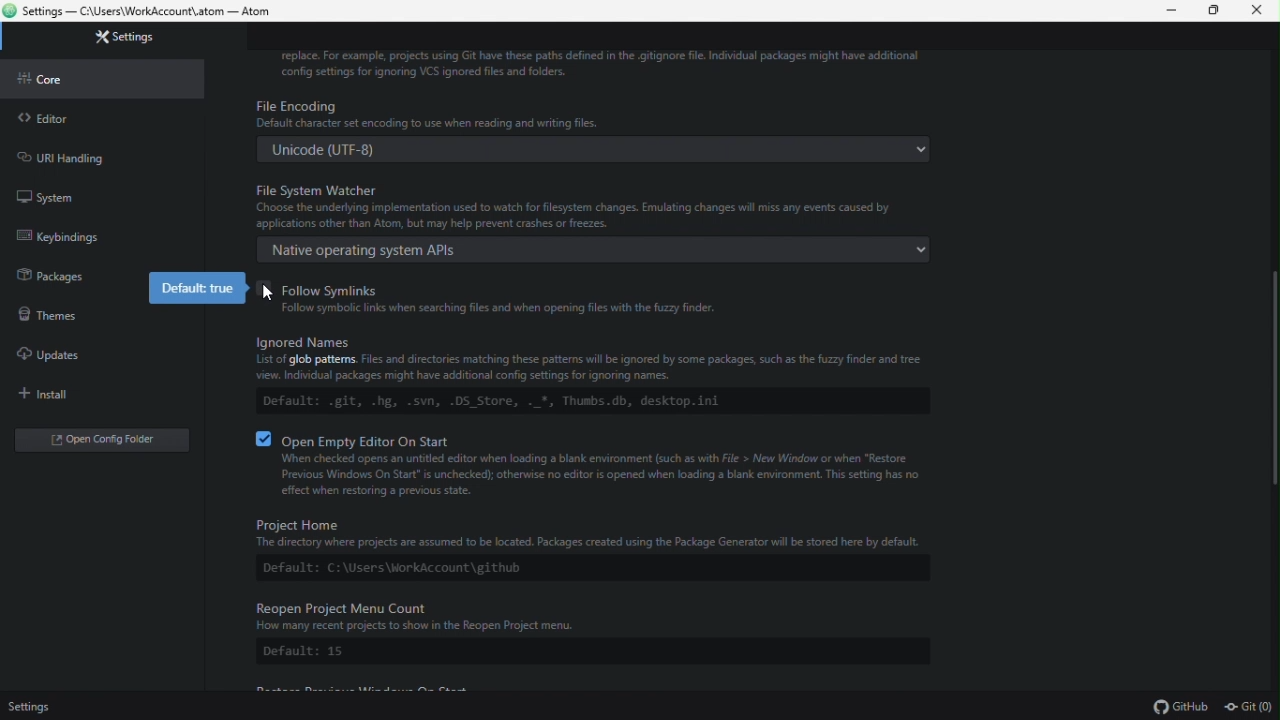  Describe the element at coordinates (597, 149) in the screenshot. I see `Unicode (UTF-8)` at that location.